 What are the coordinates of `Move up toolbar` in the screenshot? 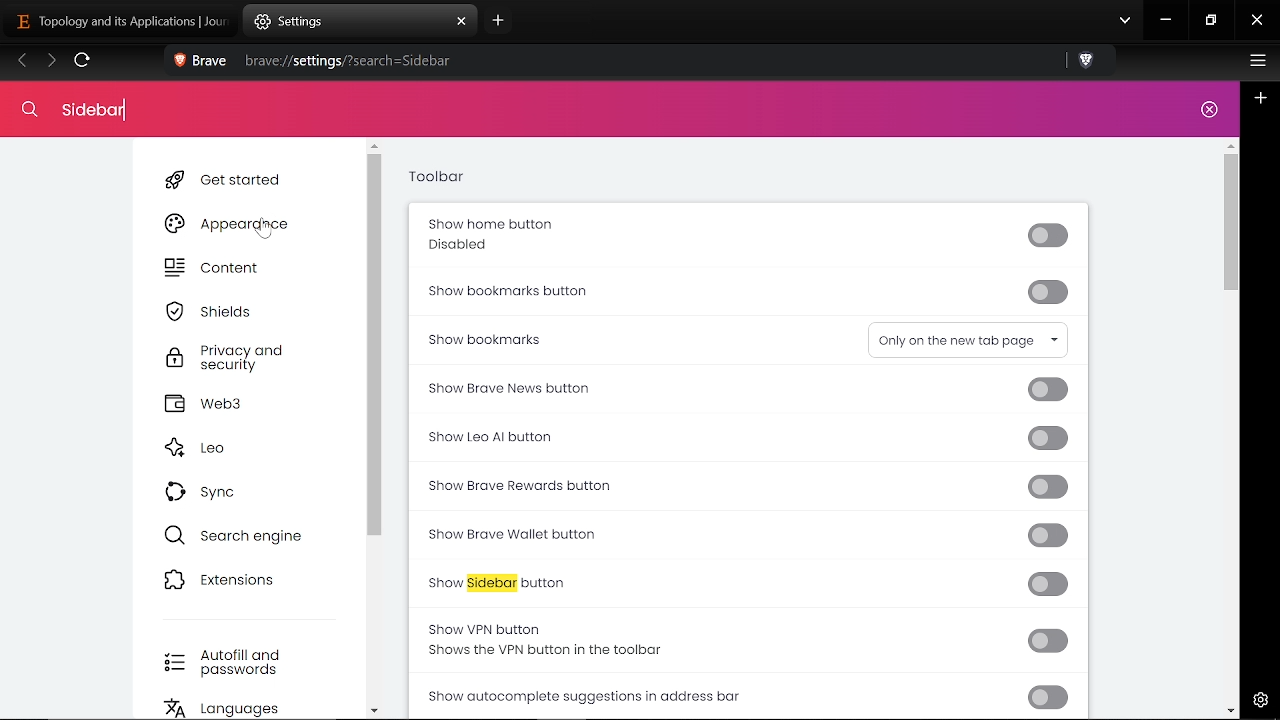 It's located at (1230, 145).